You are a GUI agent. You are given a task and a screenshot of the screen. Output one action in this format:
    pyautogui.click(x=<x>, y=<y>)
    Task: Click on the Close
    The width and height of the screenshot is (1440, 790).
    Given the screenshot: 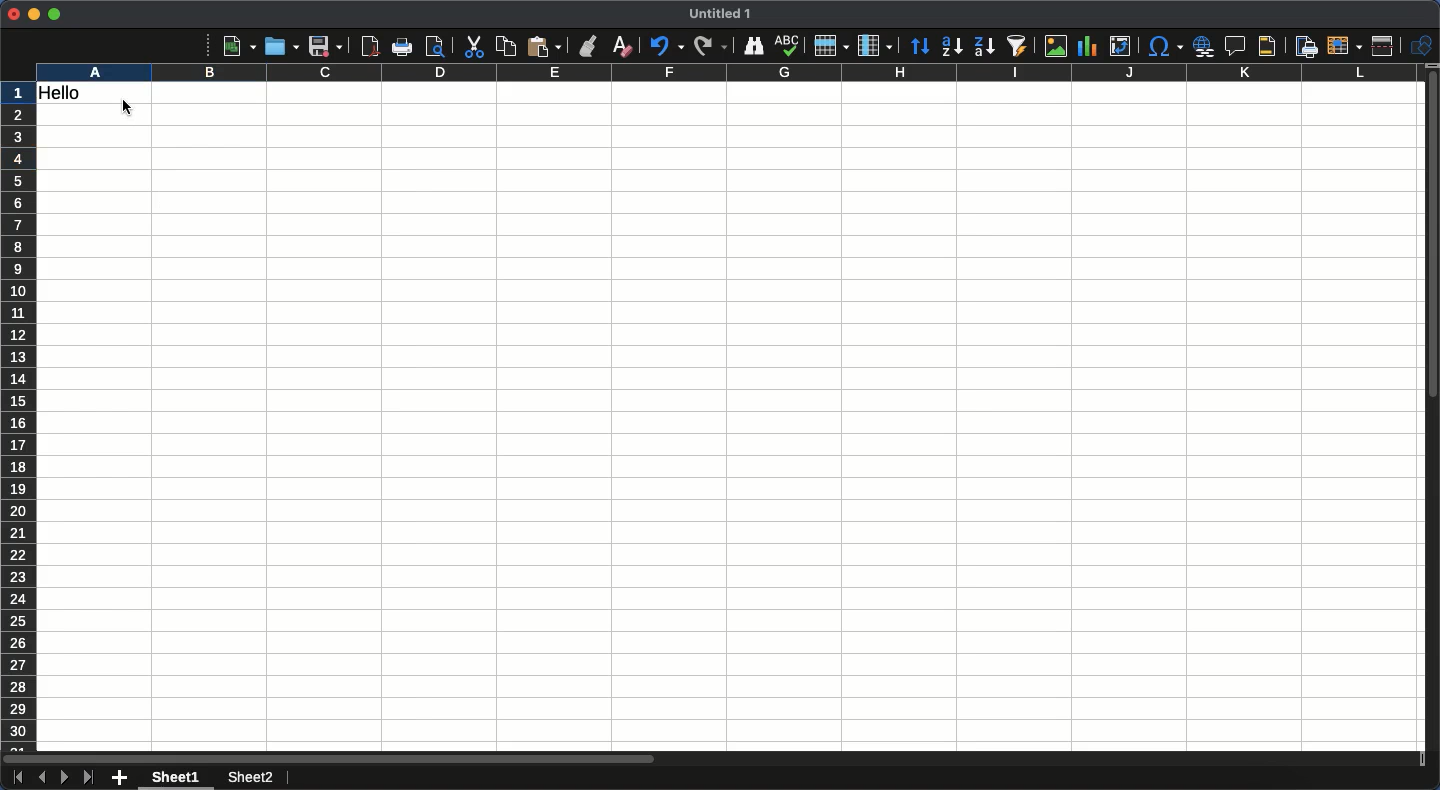 What is the action you would take?
    pyautogui.click(x=13, y=14)
    